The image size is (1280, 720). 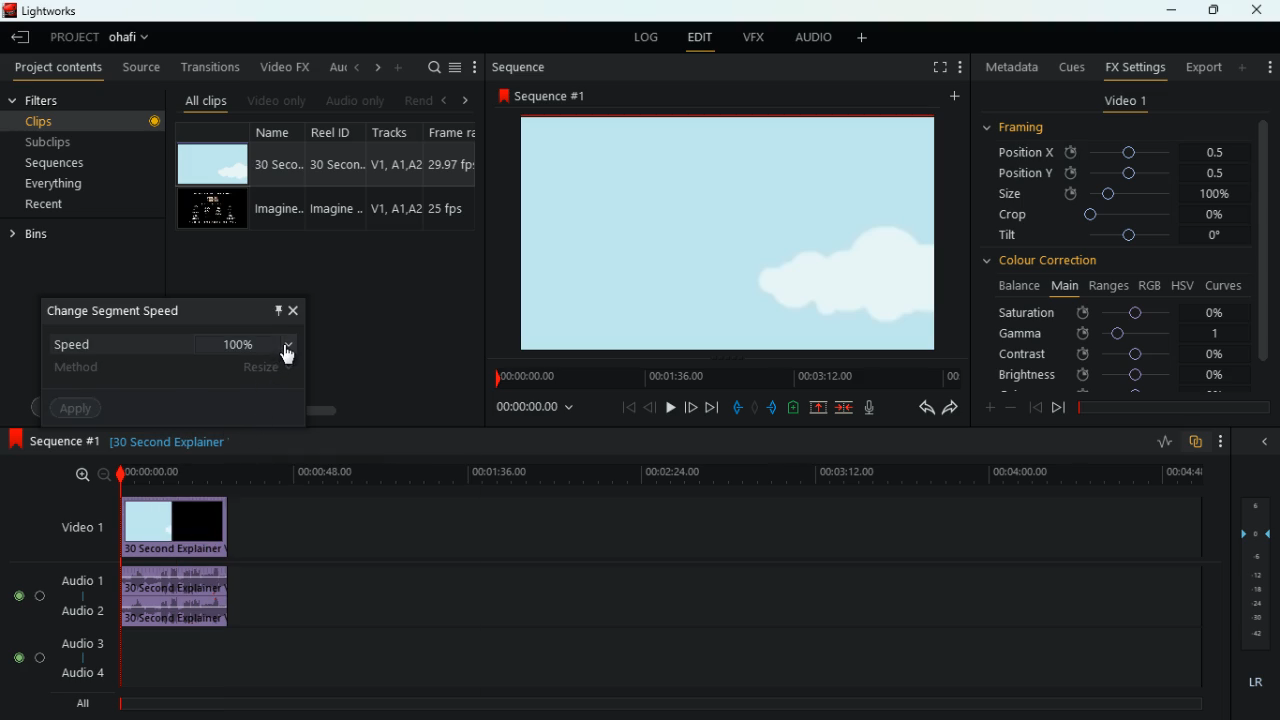 I want to click on join, so click(x=846, y=407).